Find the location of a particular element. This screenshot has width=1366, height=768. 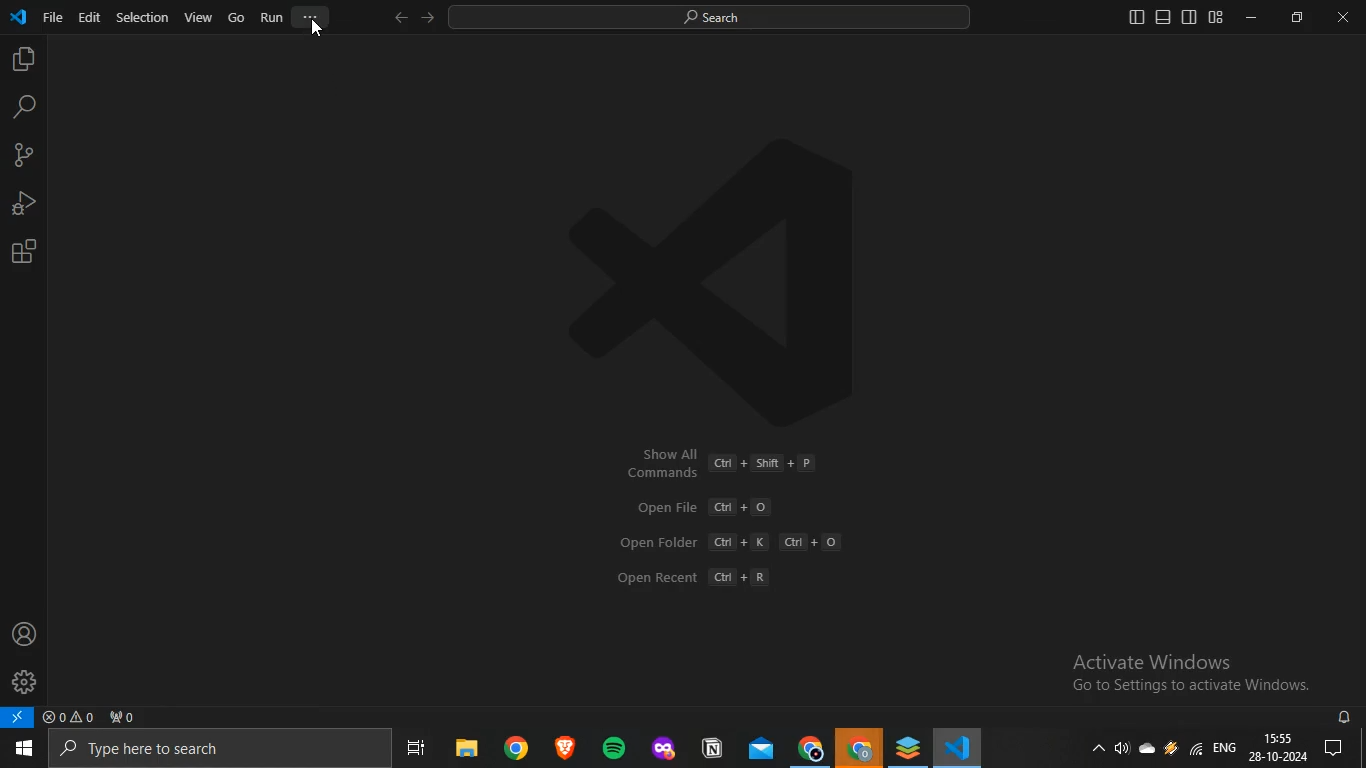

google chrome is located at coordinates (513, 750).